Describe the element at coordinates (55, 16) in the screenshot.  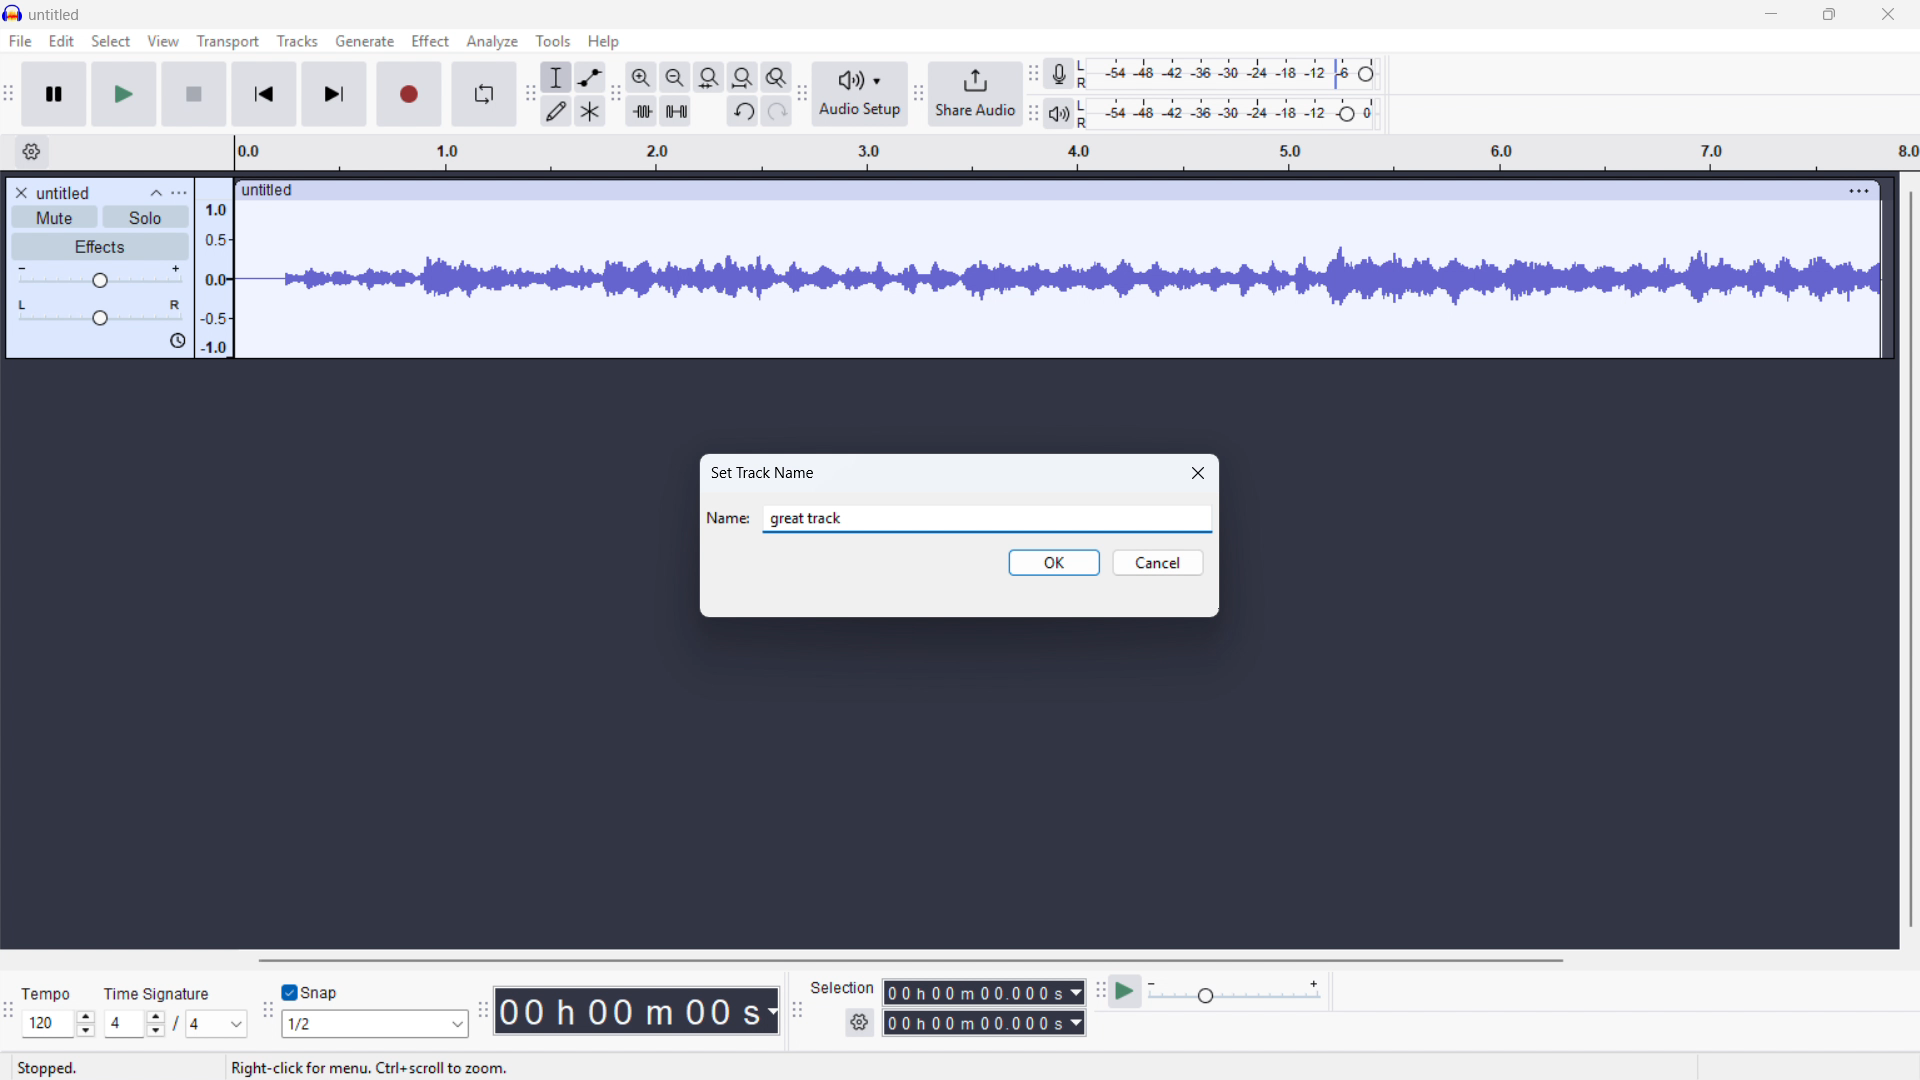
I see `untitled` at that location.